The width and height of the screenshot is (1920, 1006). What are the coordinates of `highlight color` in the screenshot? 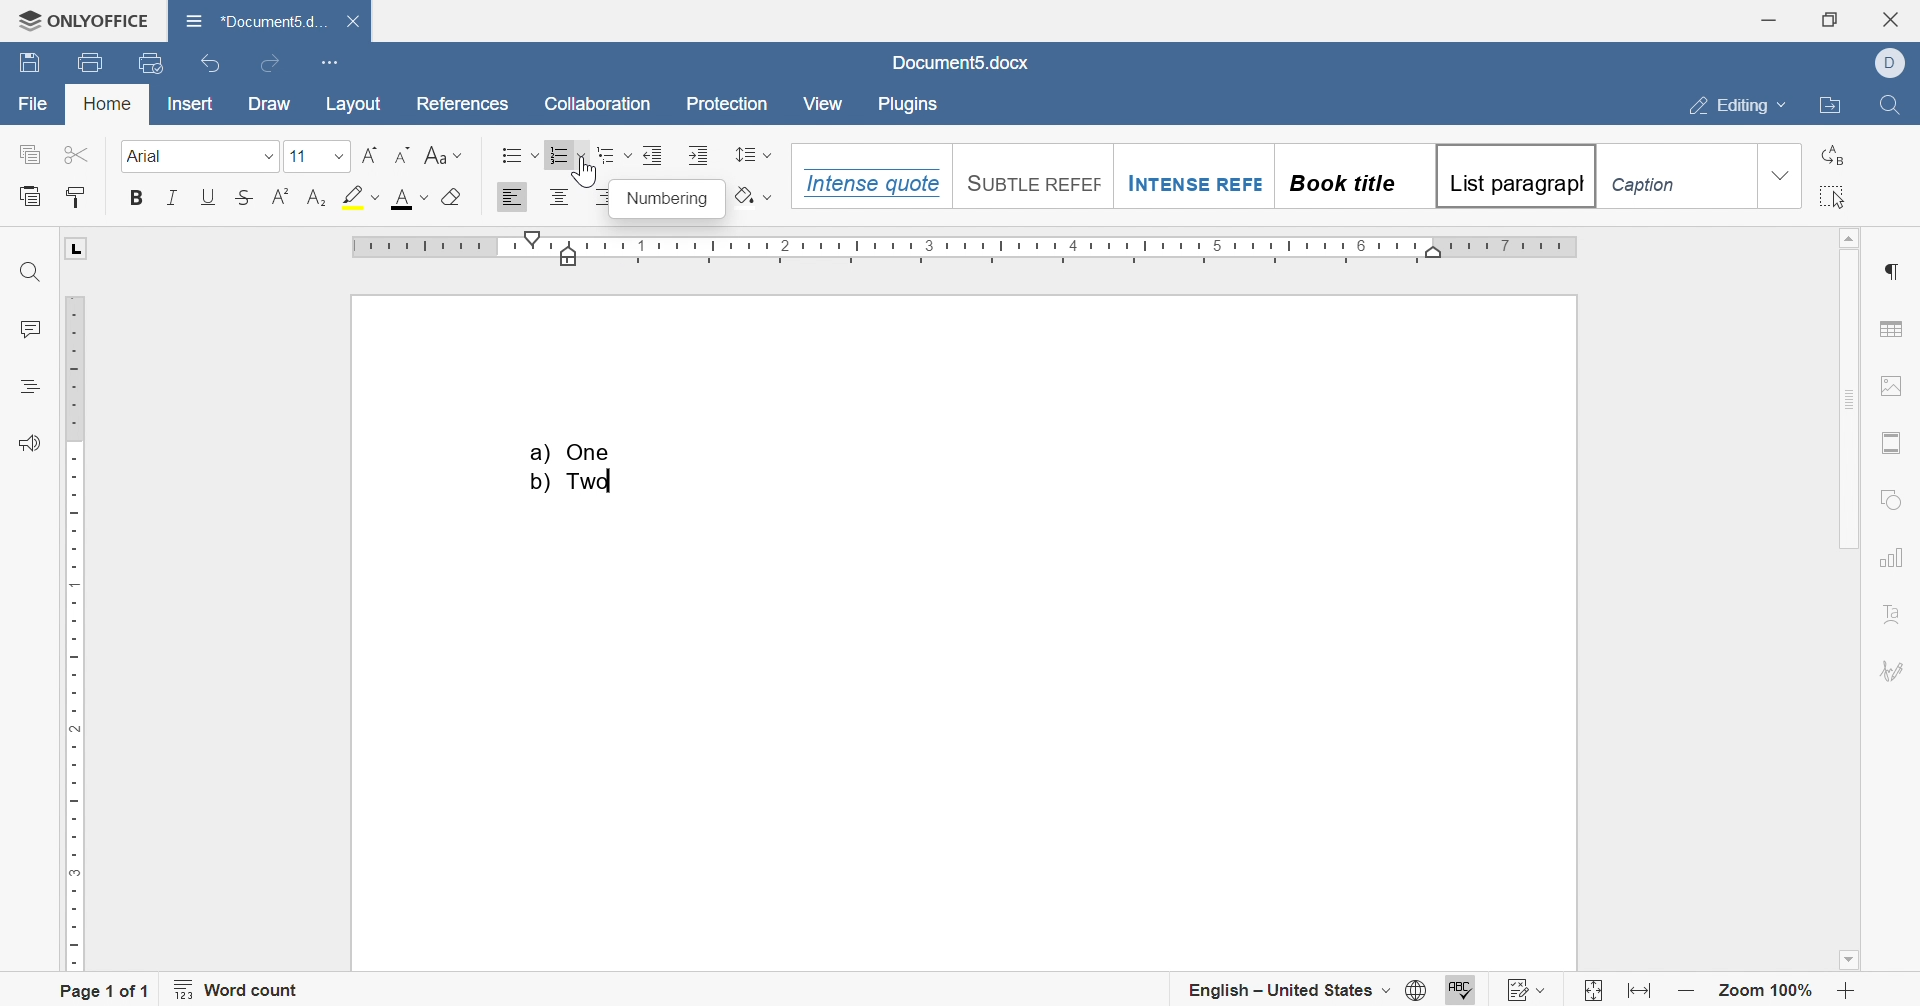 It's located at (363, 196).